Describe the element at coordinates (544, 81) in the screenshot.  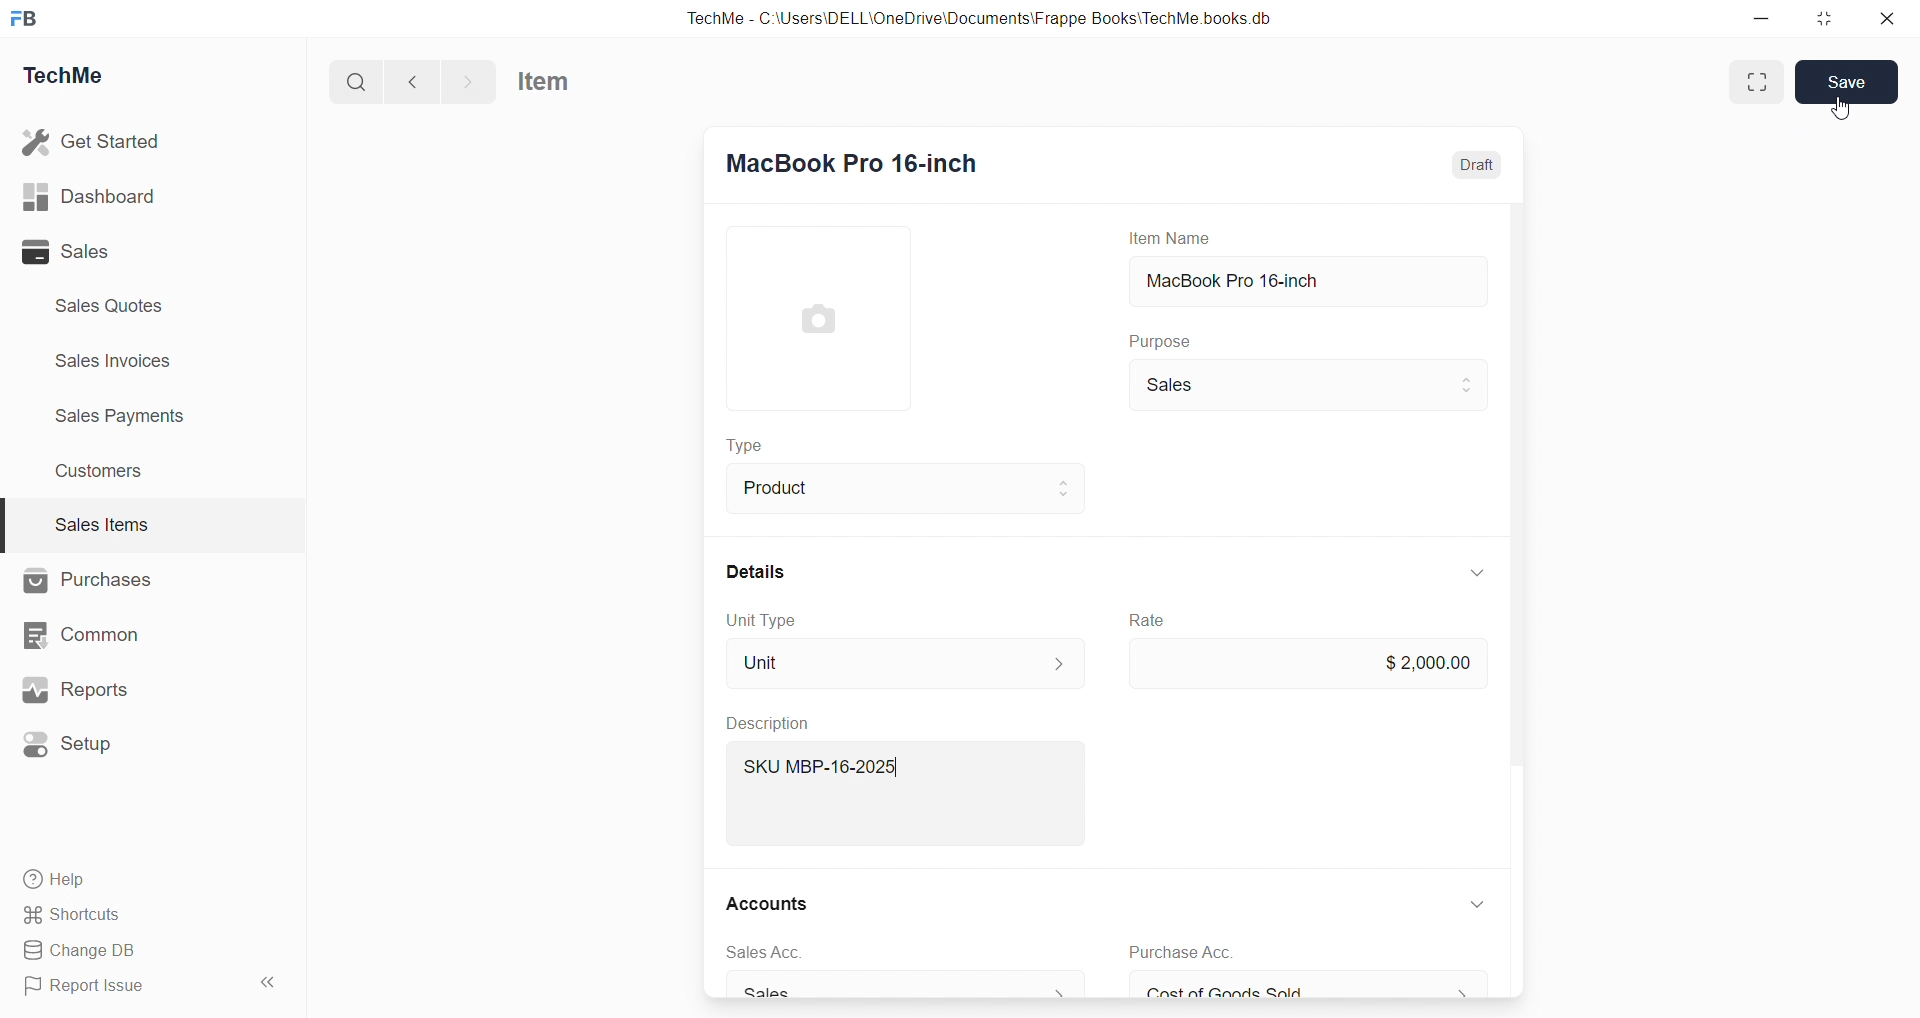
I see `Item` at that location.